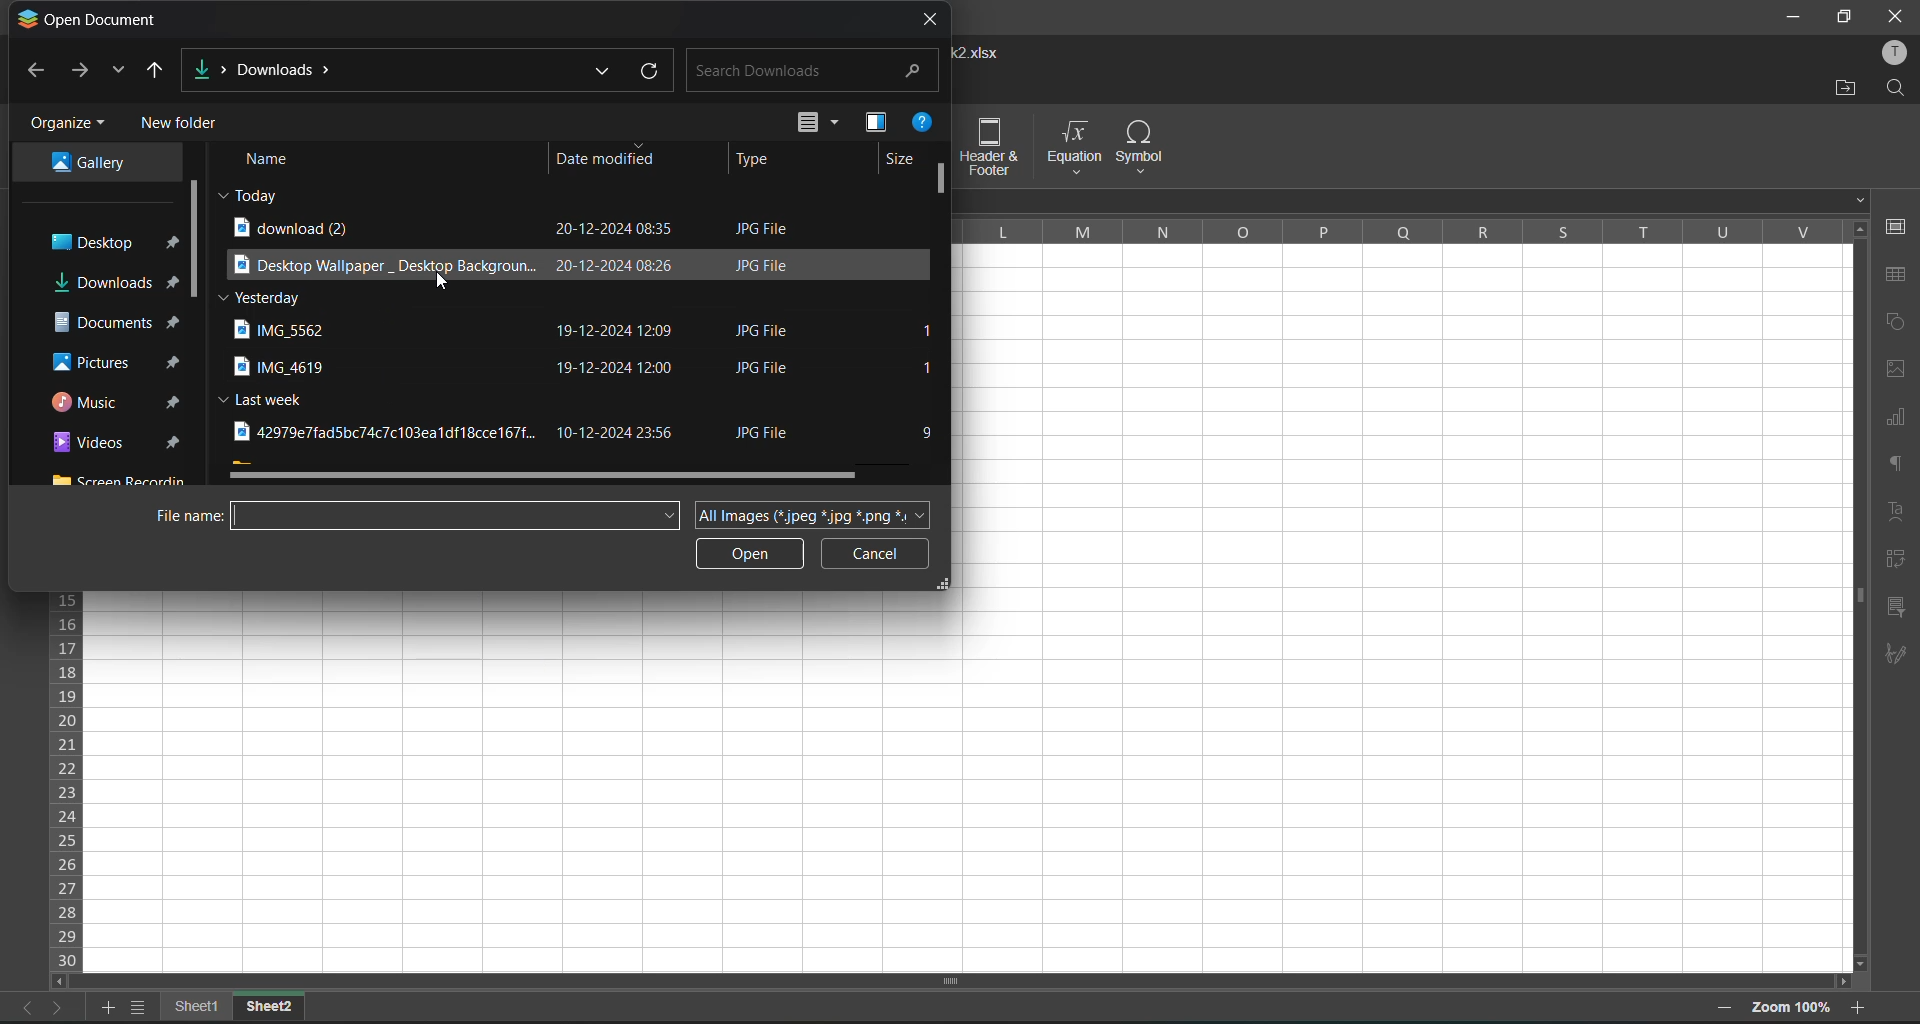 This screenshot has height=1024, width=1920. What do you see at coordinates (1898, 227) in the screenshot?
I see `cell settings` at bounding box center [1898, 227].